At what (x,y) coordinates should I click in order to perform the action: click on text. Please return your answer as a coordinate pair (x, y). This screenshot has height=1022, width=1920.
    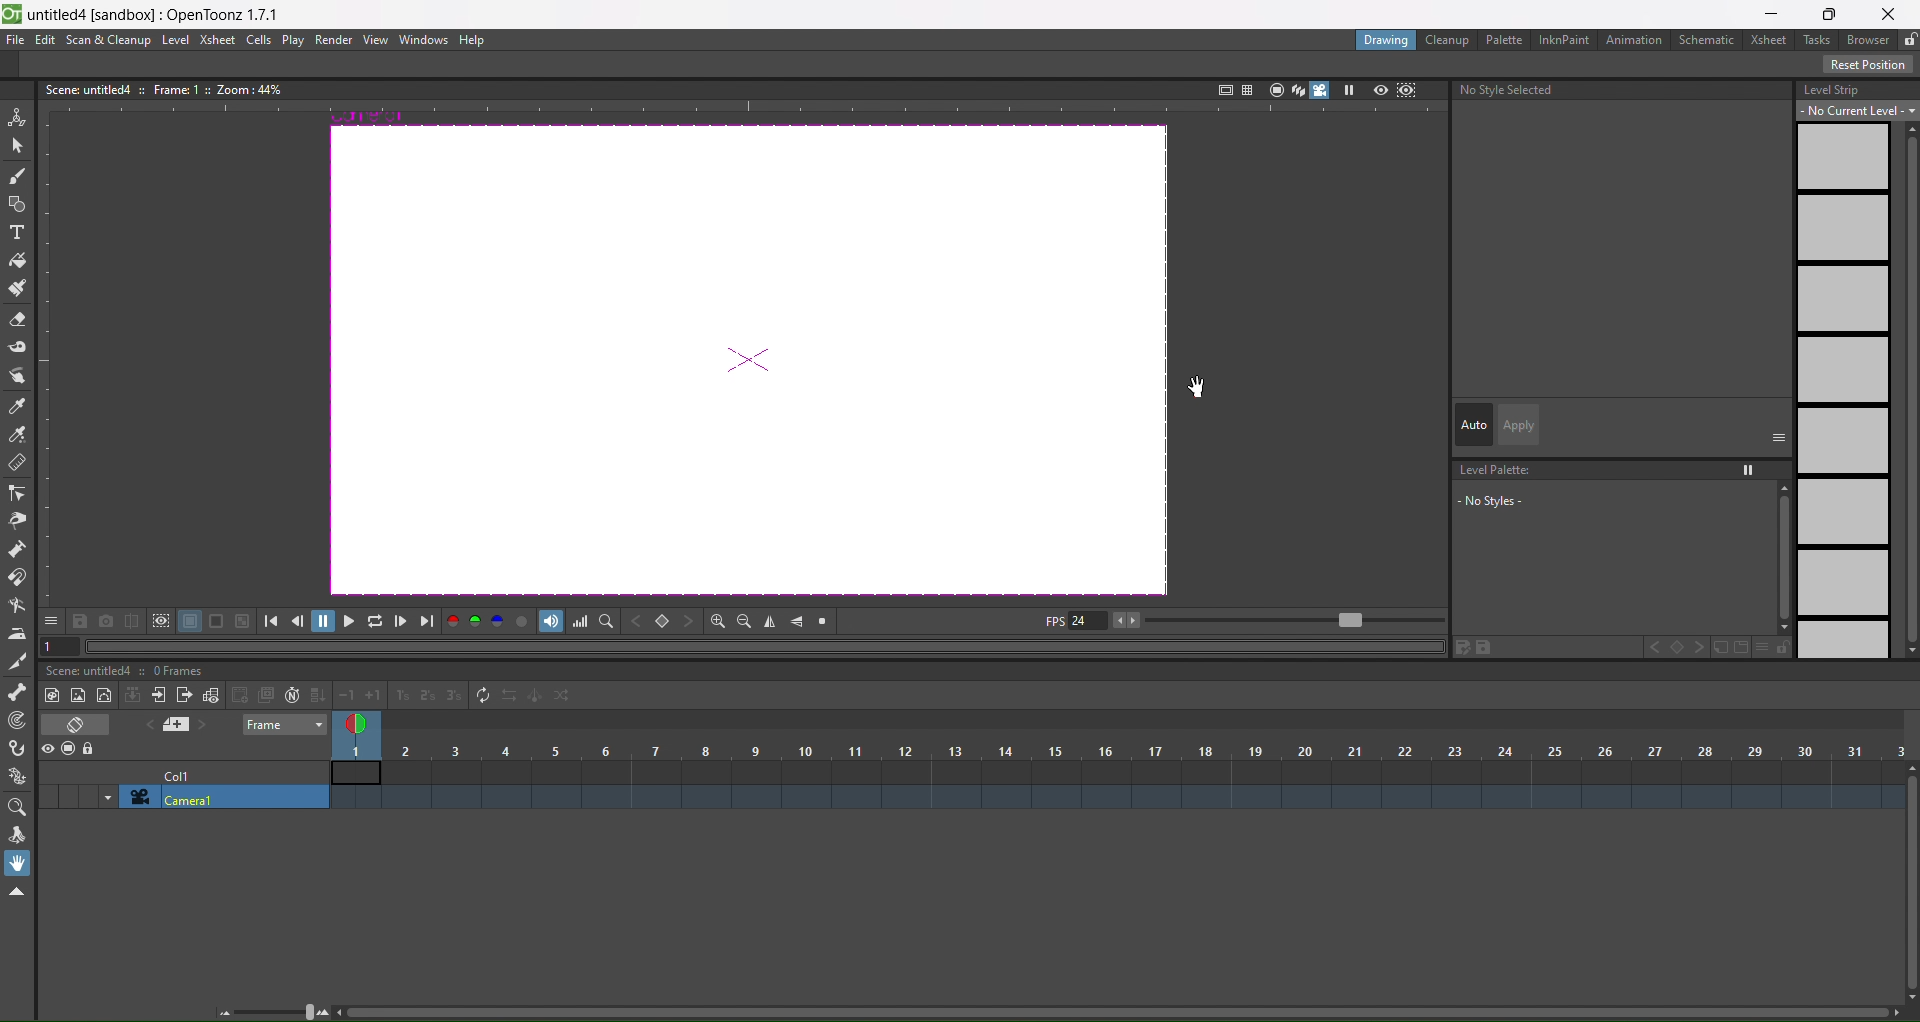
    Looking at the image, I should click on (162, 88).